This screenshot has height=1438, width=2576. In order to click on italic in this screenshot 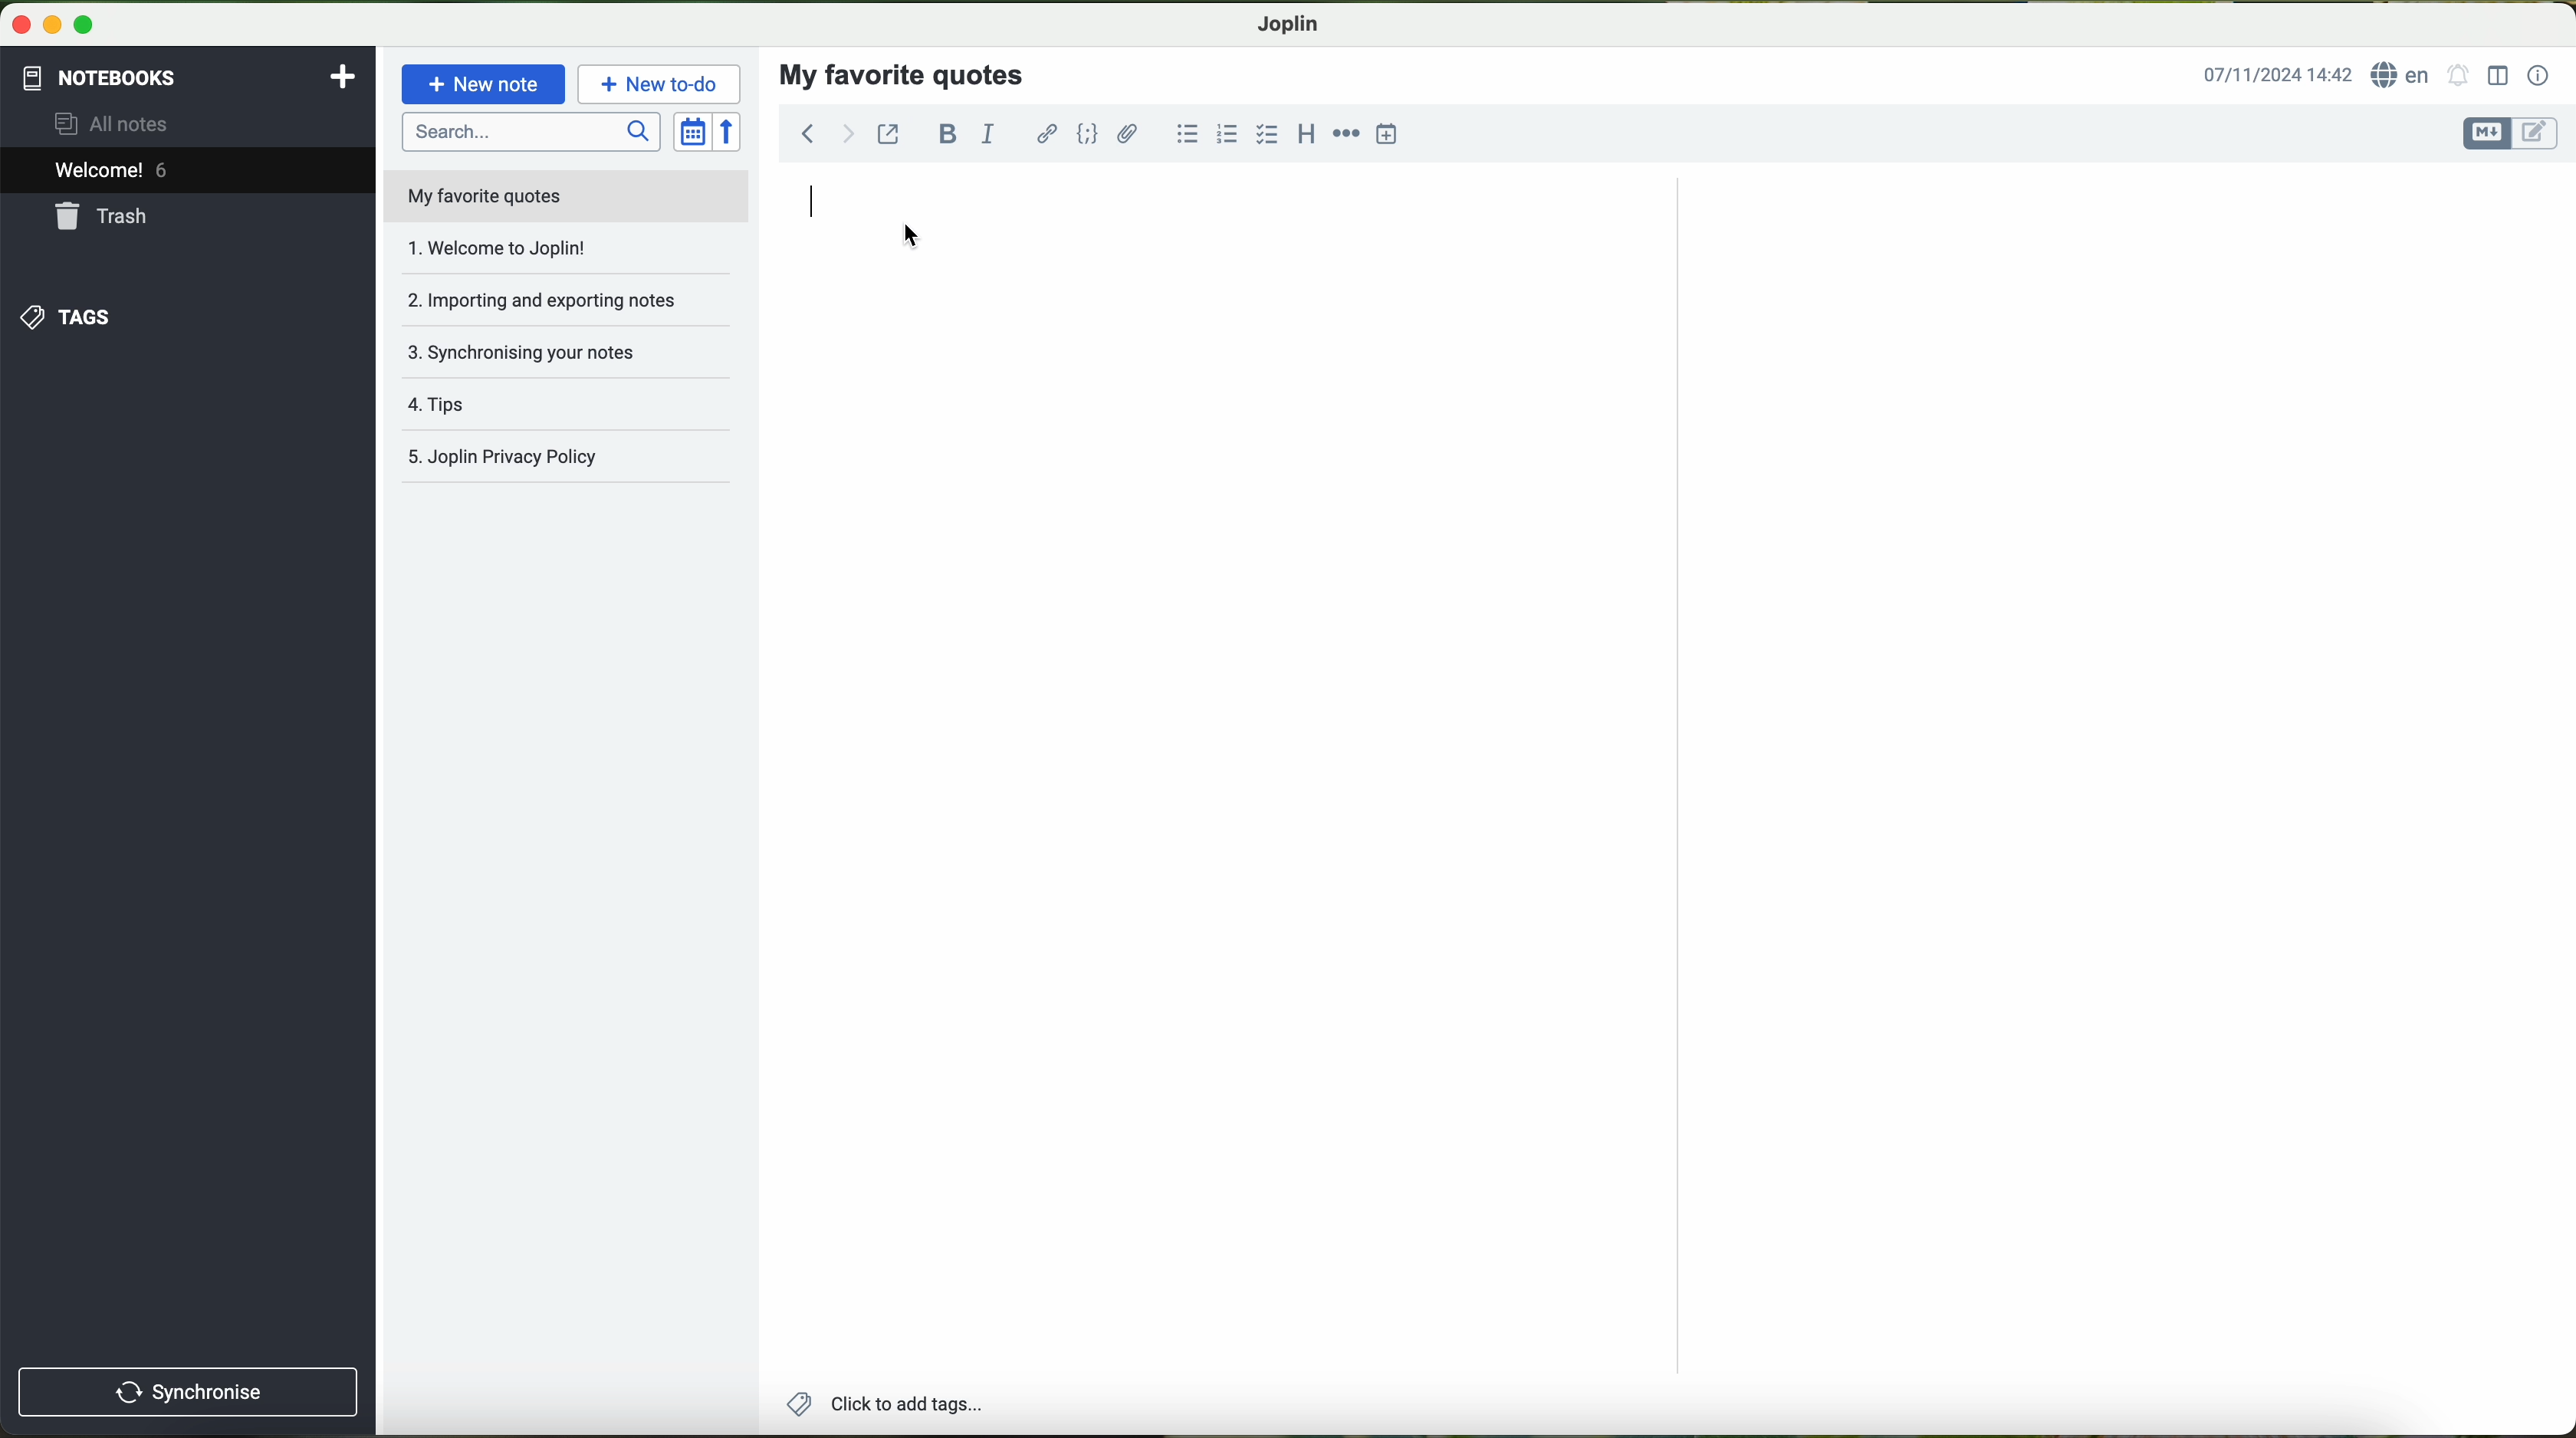, I will do `click(993, 134)`.